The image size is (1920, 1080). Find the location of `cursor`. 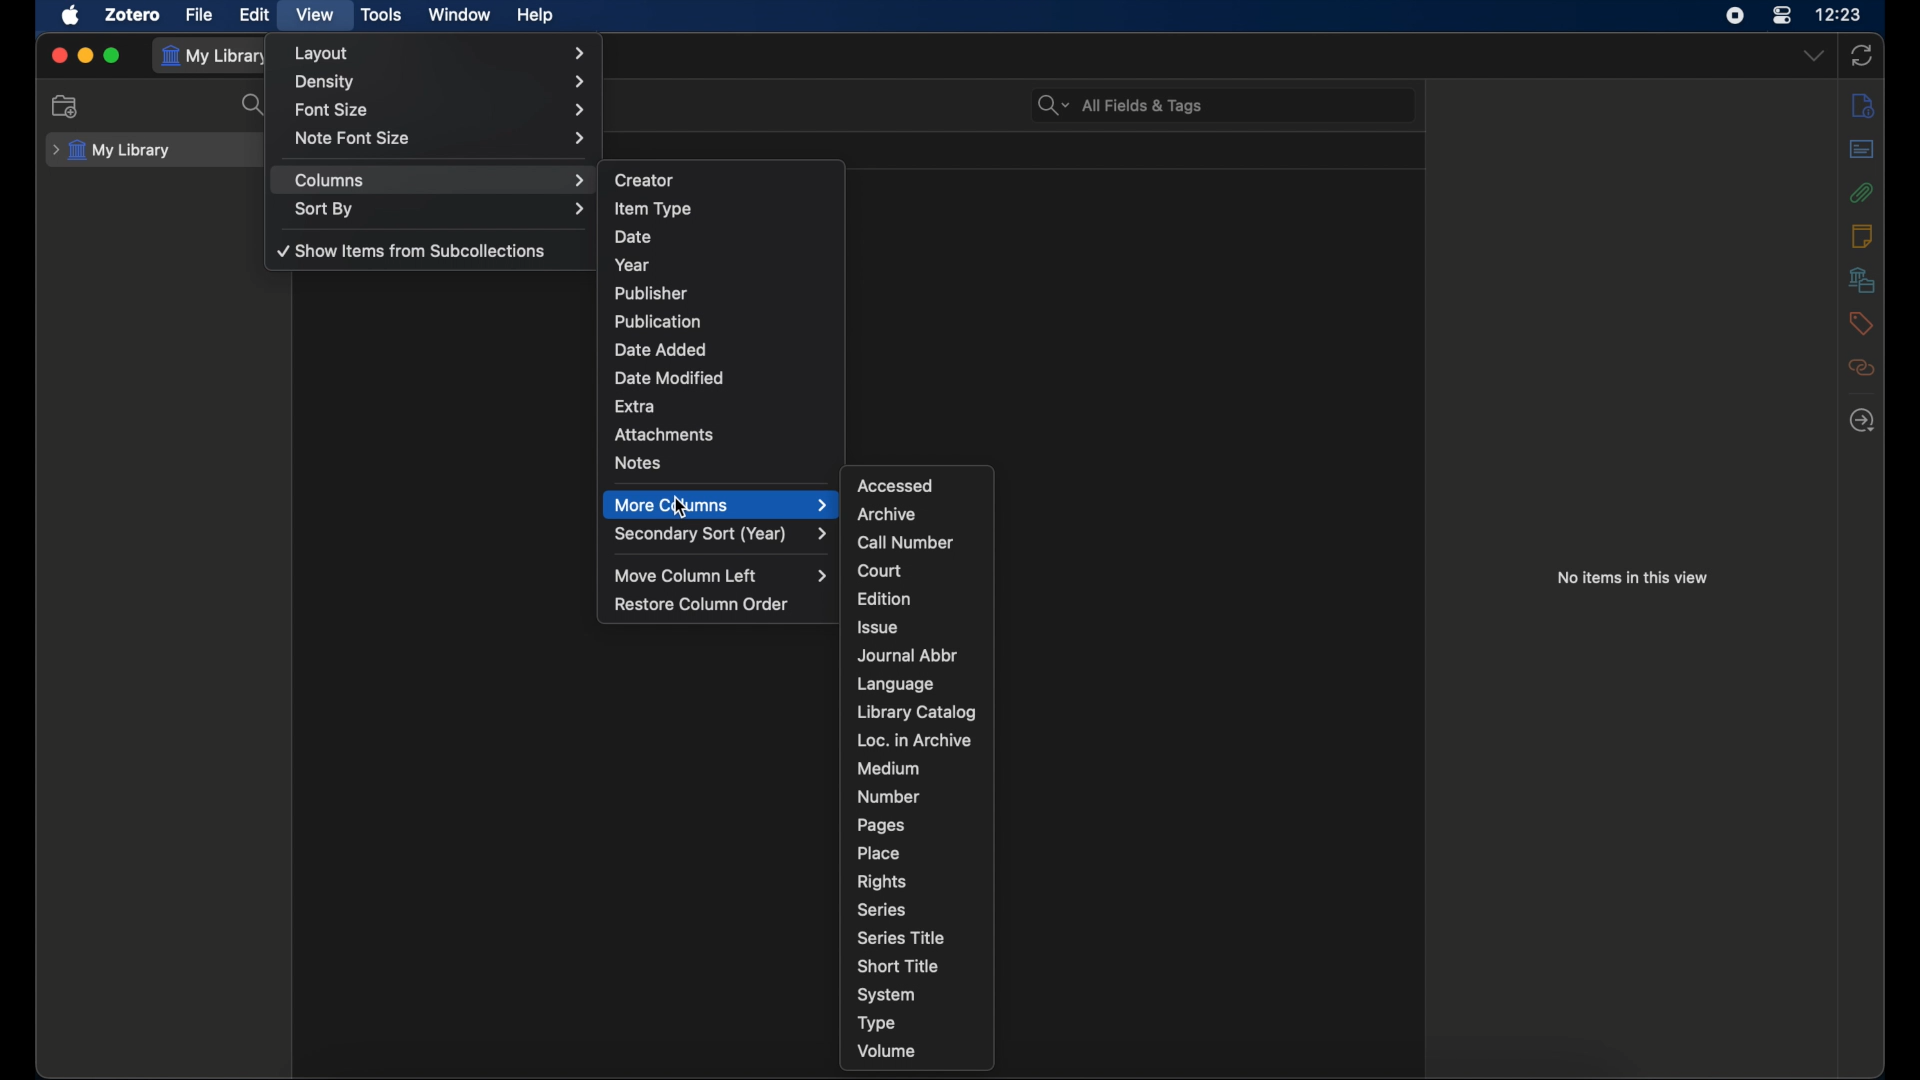

cursor is located at coordinates (680, 508).